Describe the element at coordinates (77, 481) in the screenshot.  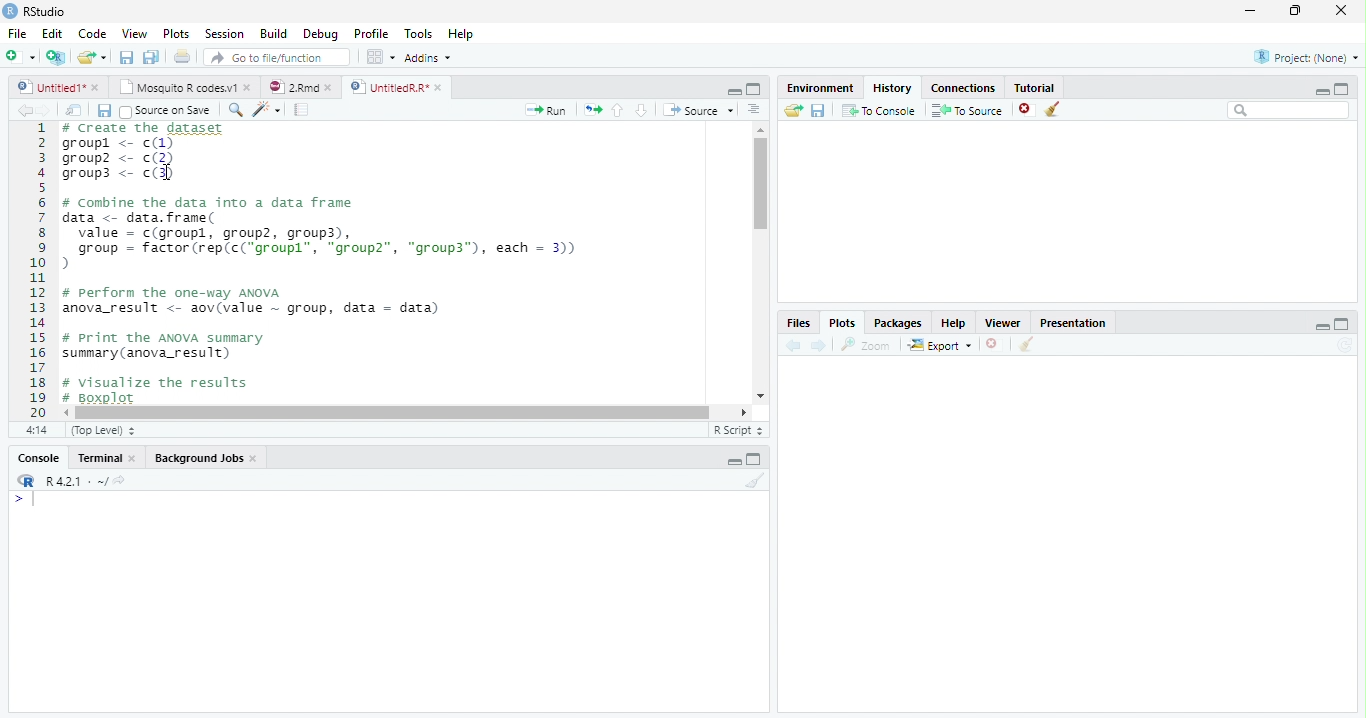
I see `R 4.2.1 ~/` at that location.